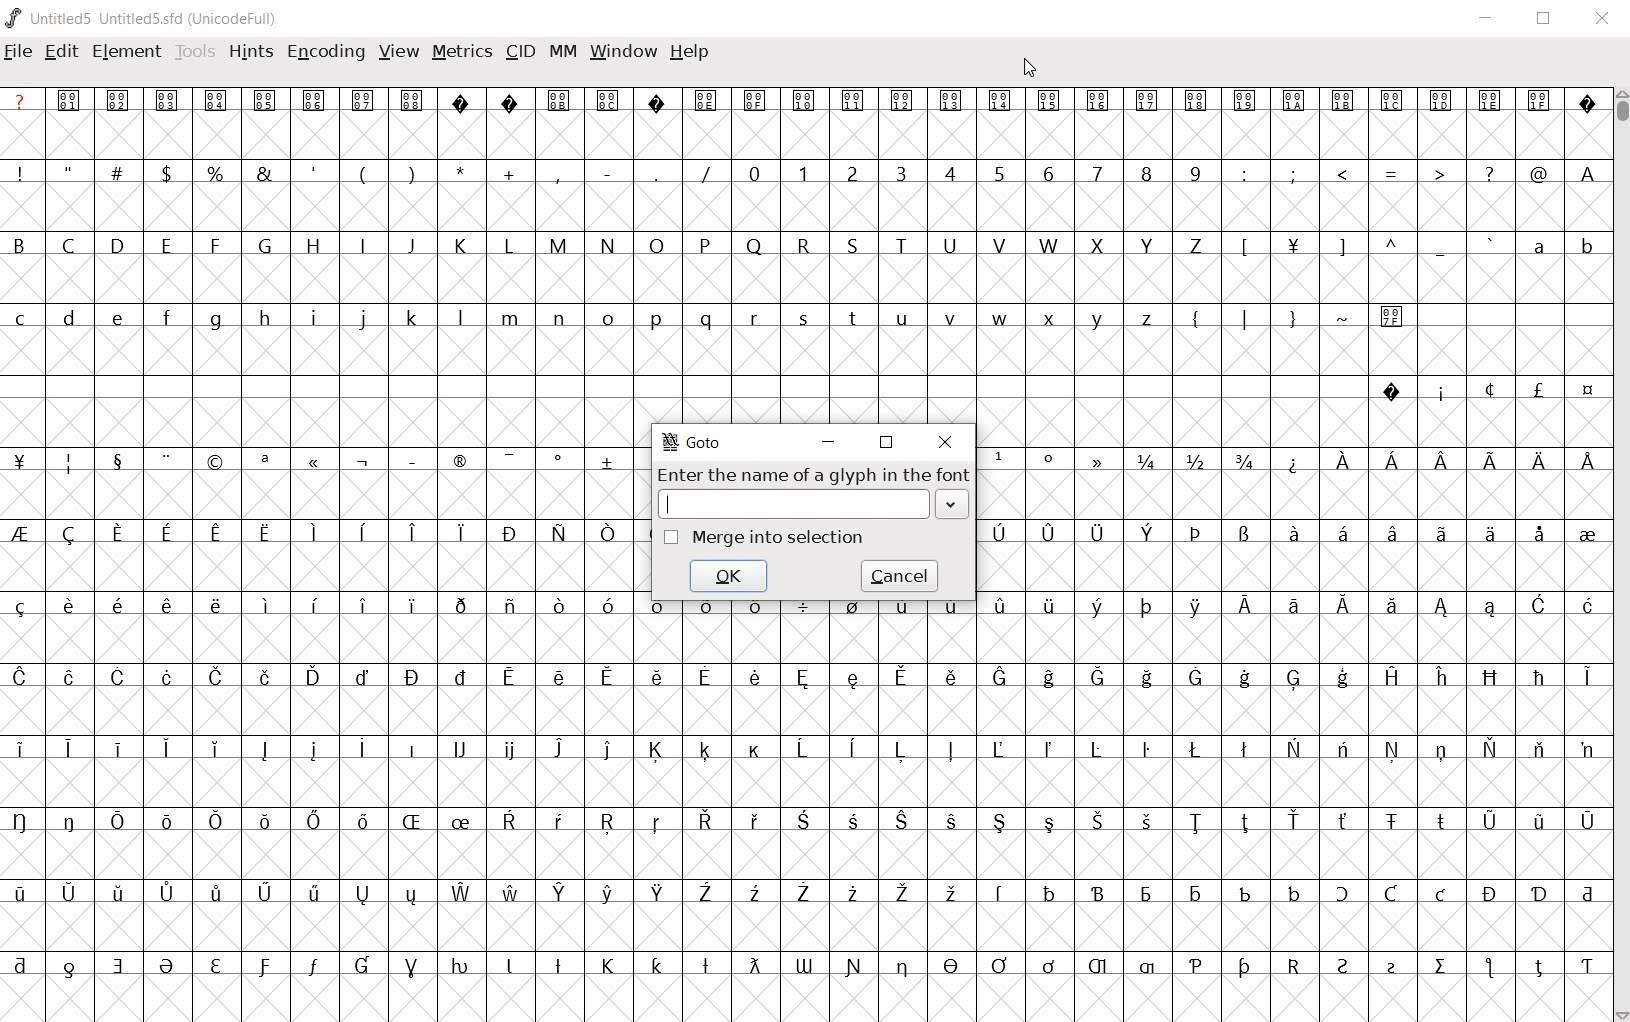  Describe the element at coordinates (268, 530) in the screenshot. I see `Symbol` at that location.